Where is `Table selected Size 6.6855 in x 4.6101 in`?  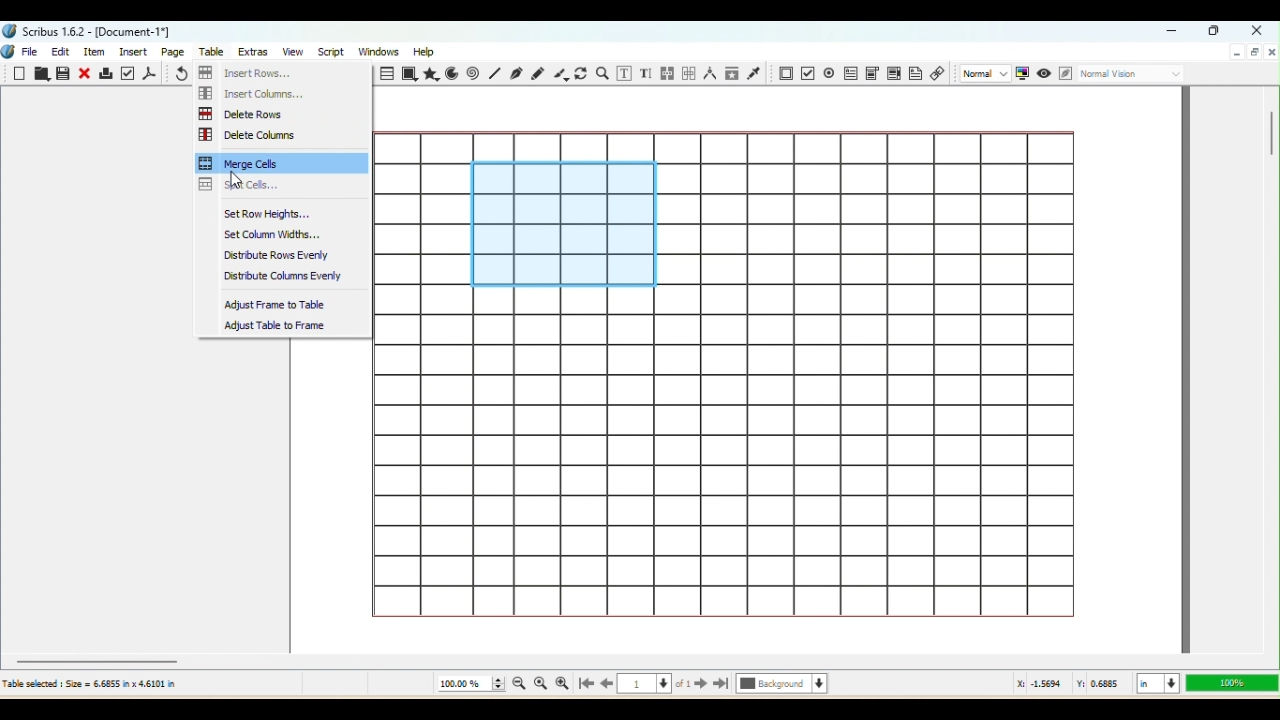 Table selected Size 6.6855 in x 4.6101 in is located at coordinates (90, 683).